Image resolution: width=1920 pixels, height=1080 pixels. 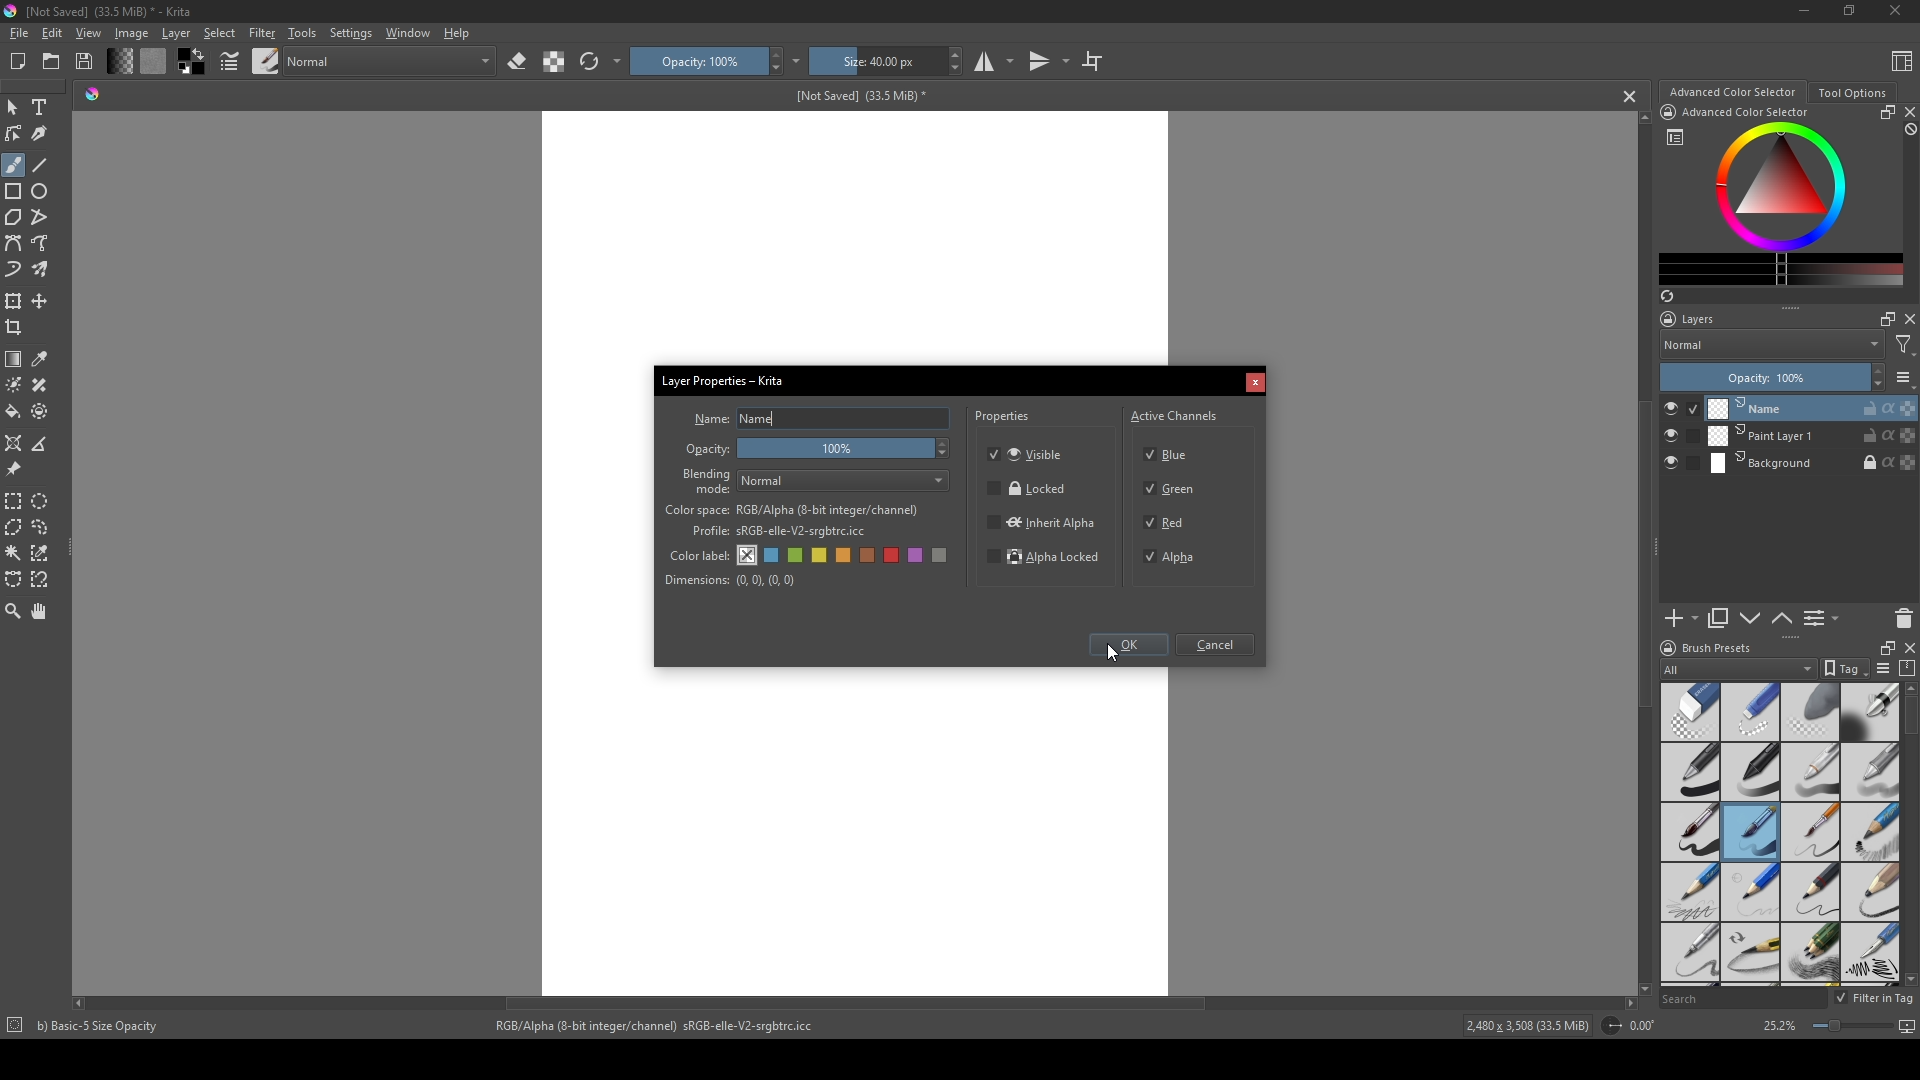 What do you see at coordinates (14, 442) in the screenshot?
I see `assistant` at bounding box center [14, 442].